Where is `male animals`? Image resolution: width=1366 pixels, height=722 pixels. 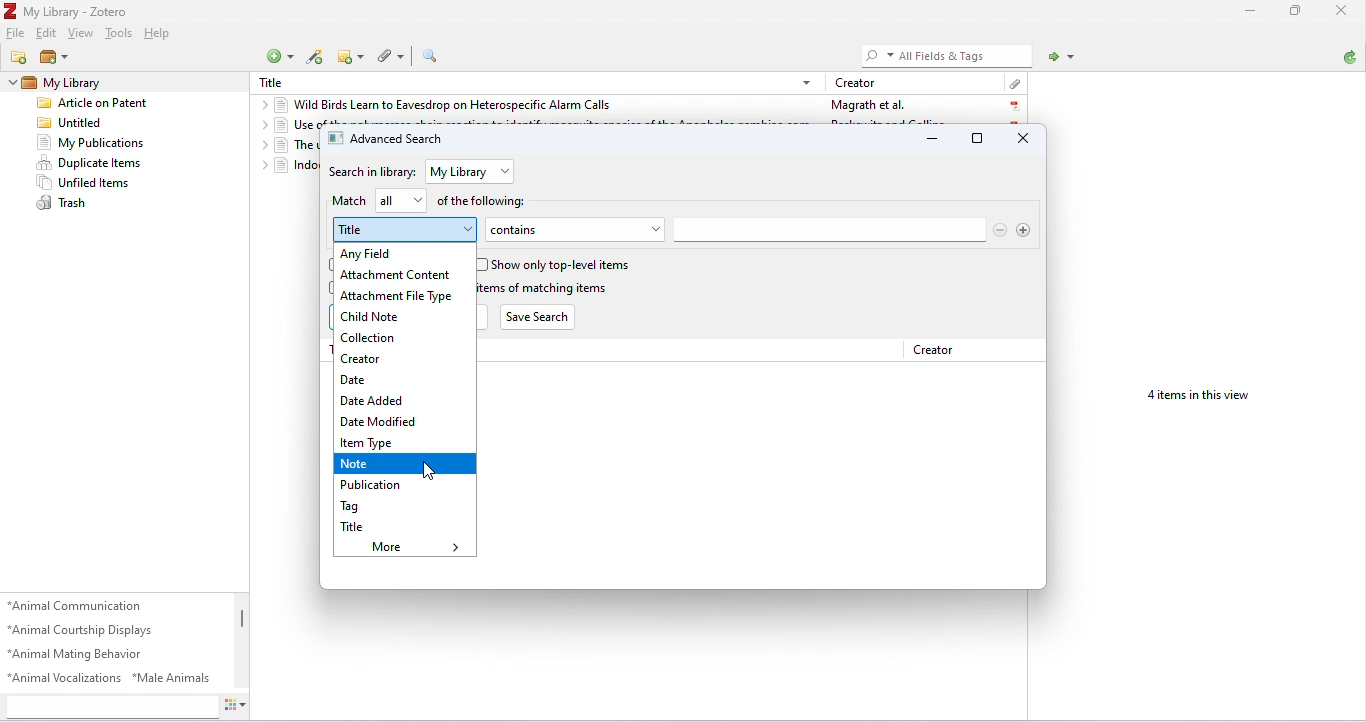 male animals is located at coordinates (171, 677).